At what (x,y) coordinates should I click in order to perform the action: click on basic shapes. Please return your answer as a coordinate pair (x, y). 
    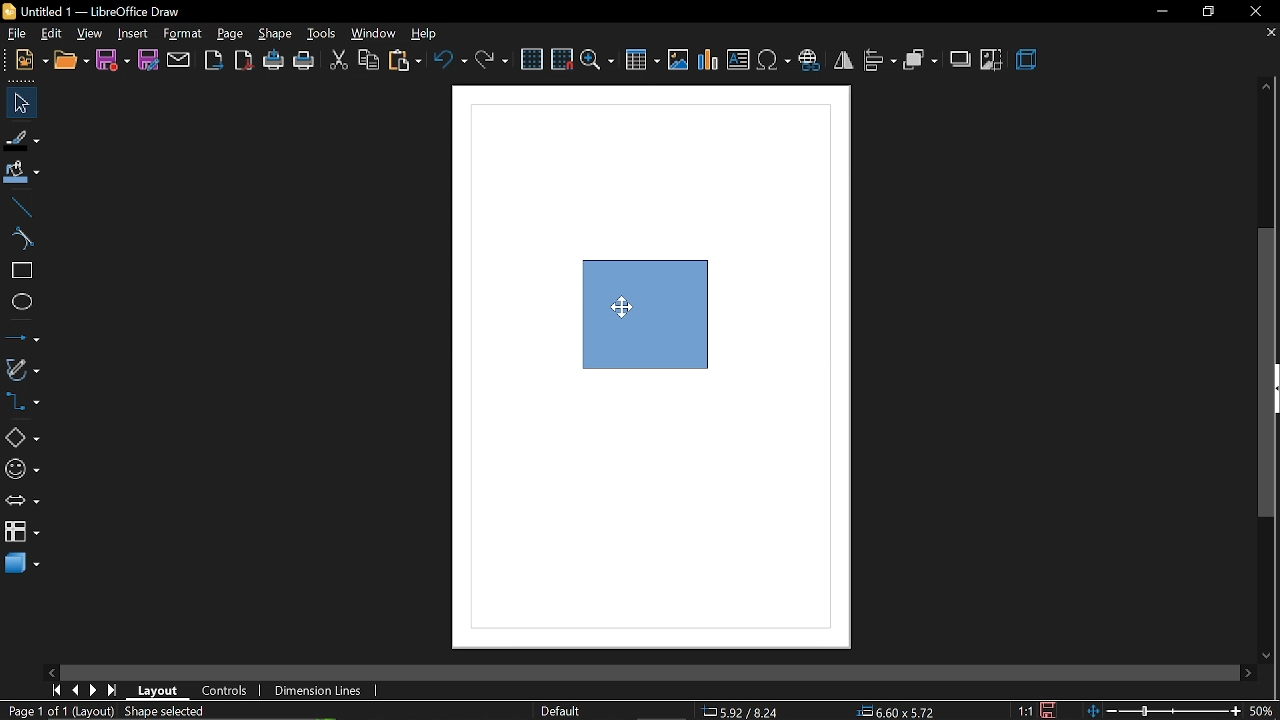
    Looking at the image, I should click on (22, 438).